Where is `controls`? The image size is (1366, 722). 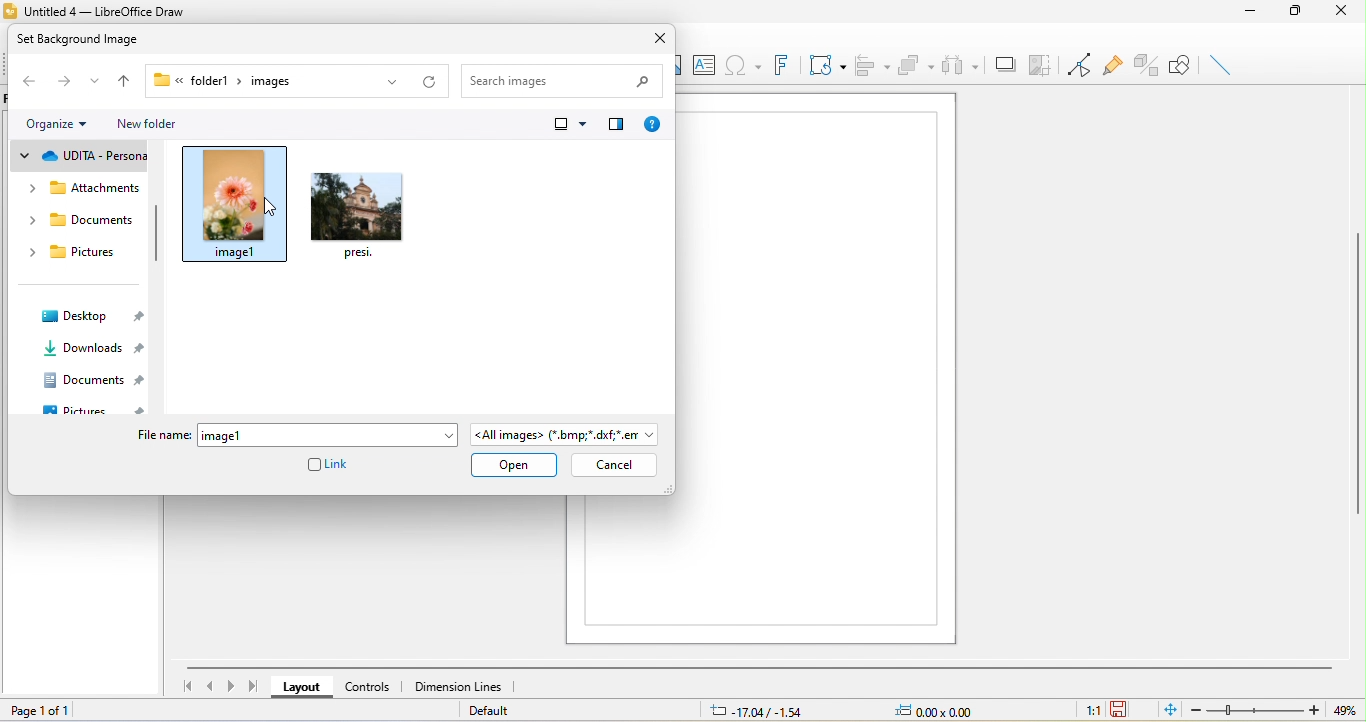 controls is located at coordinates (368, 687).